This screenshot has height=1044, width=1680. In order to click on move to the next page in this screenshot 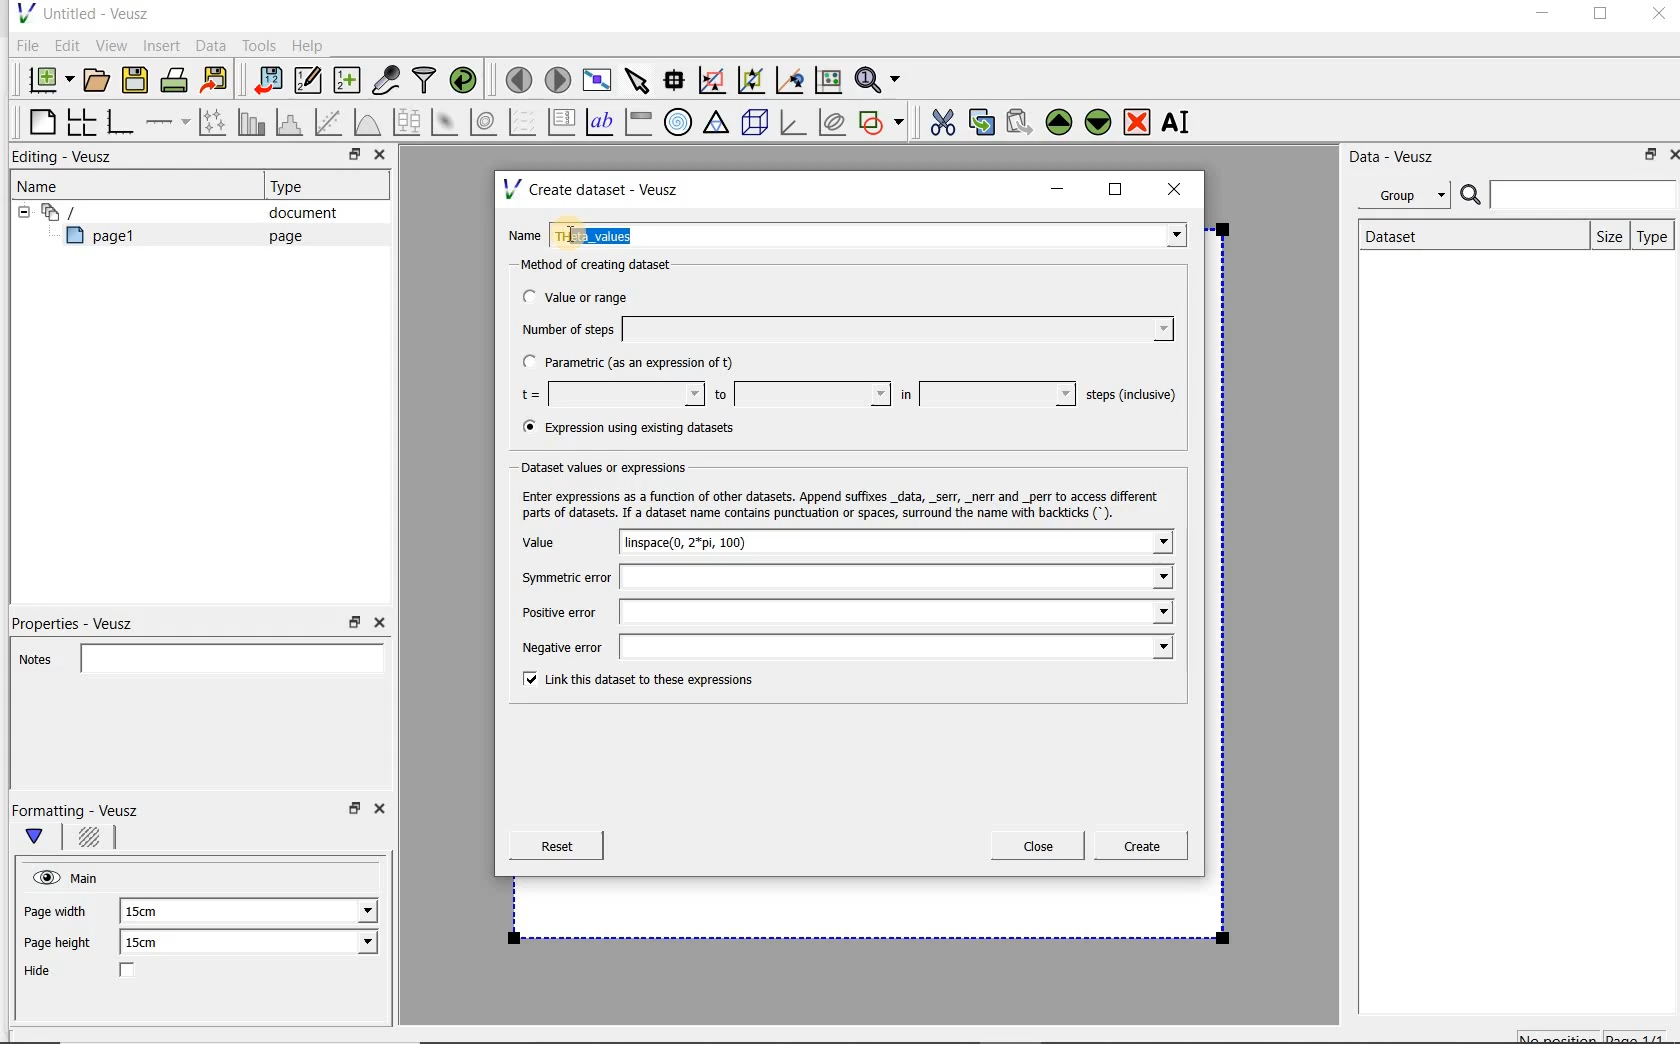, I will do `click(558, 80)`.